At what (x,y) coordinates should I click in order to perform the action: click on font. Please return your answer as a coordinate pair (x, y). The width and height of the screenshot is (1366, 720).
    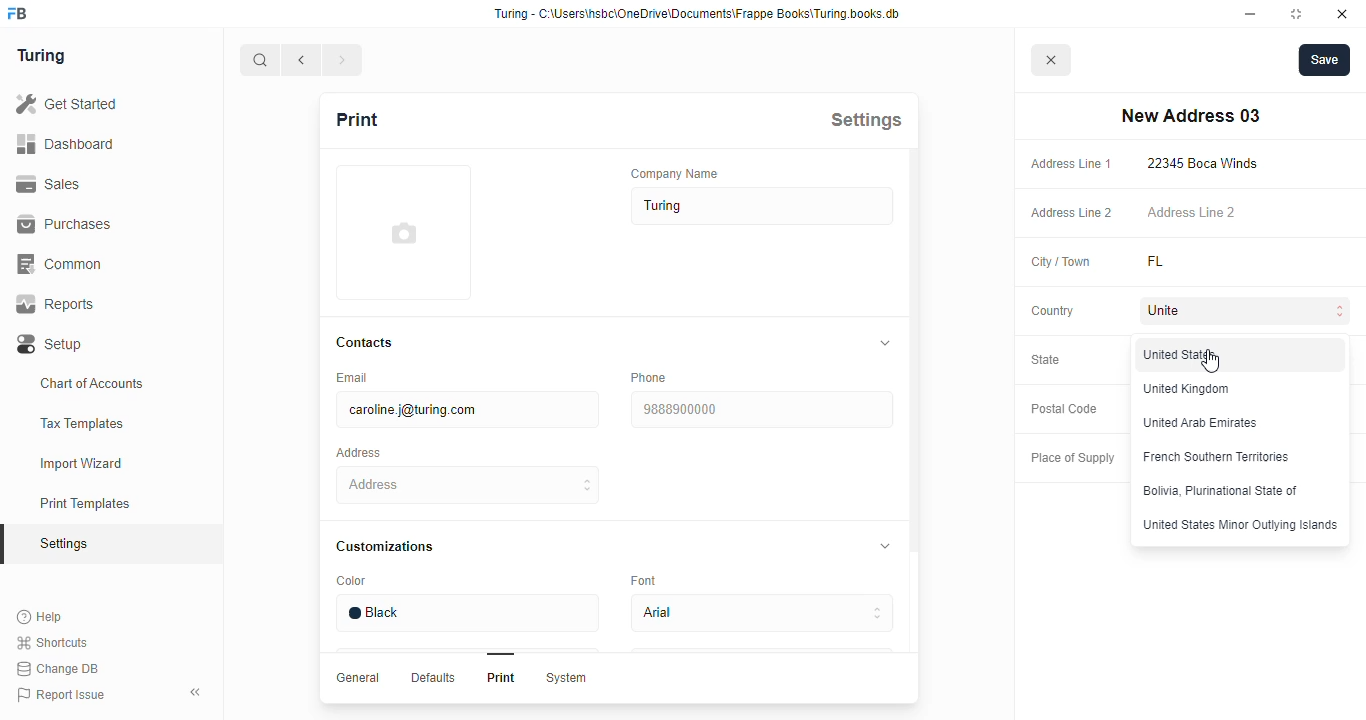
    Looking at the image, I should click on (647, 579).